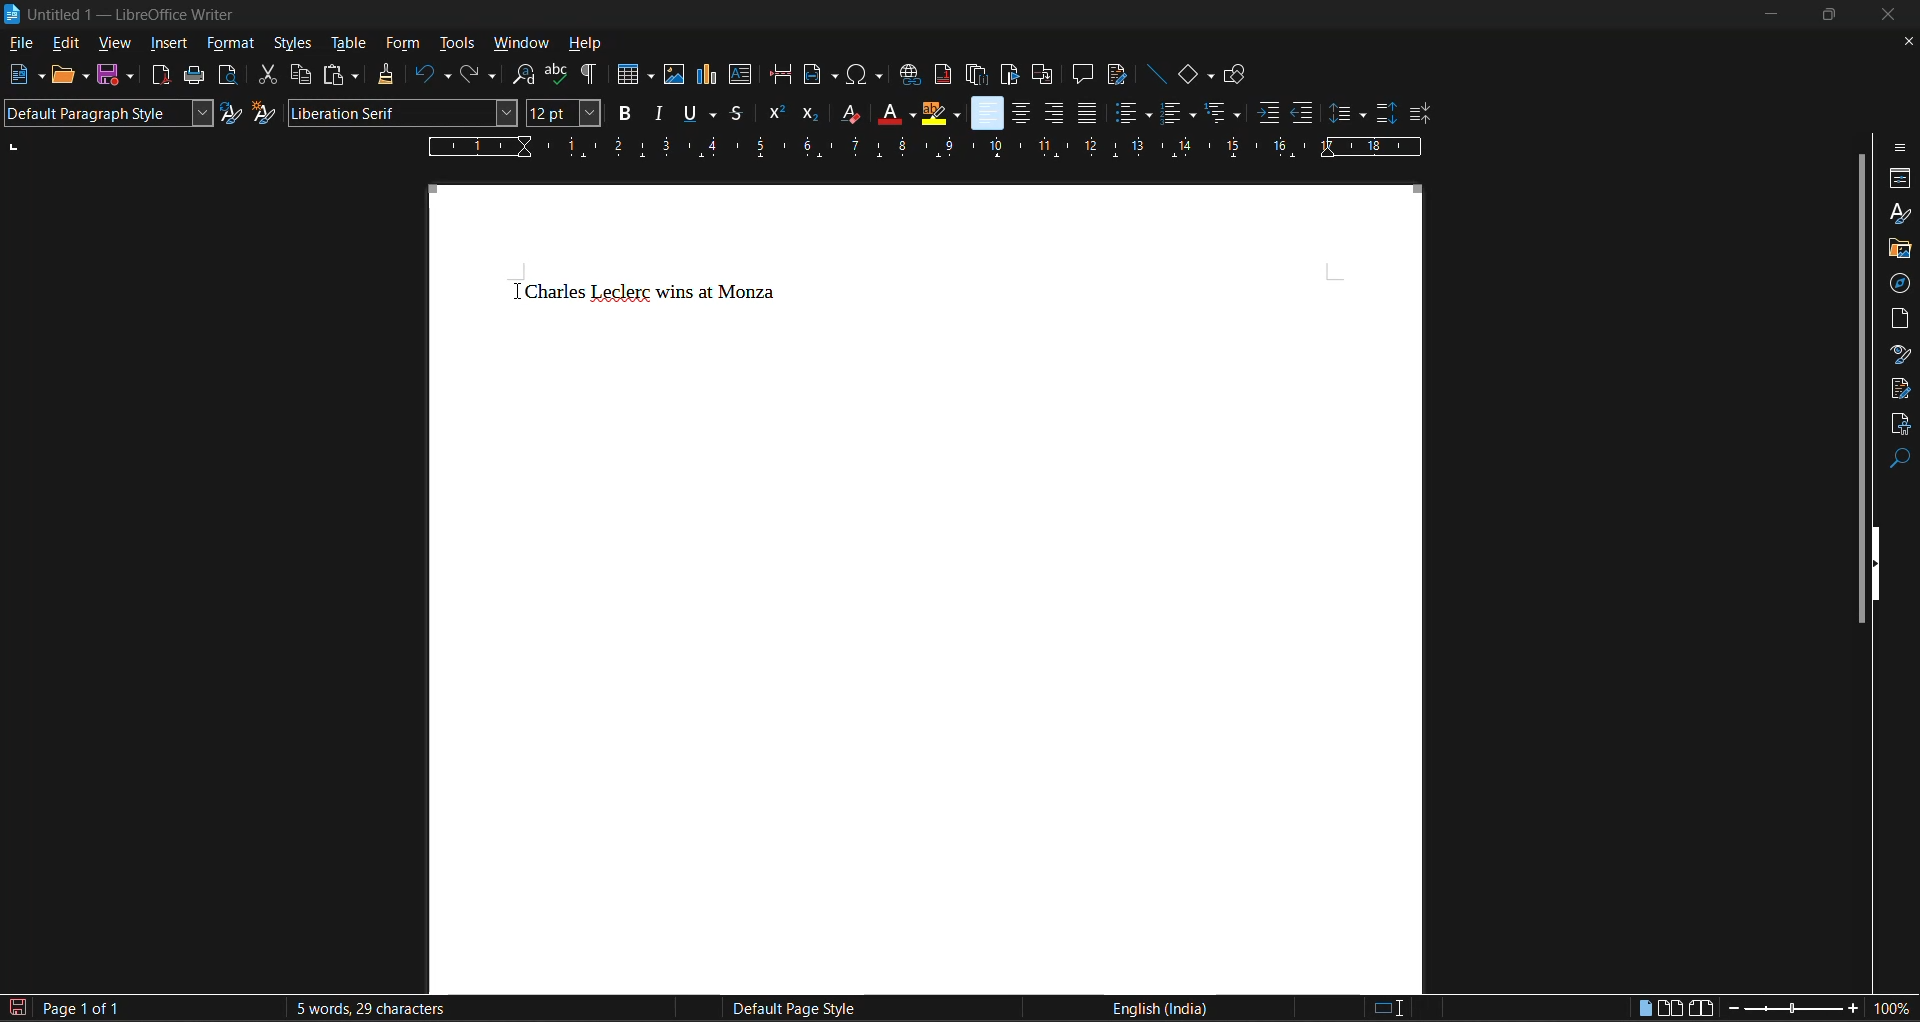 The image size is (1920, 1022). Describe the element at coordinates (26, 75) in the screenshot. I see `new` at that location.